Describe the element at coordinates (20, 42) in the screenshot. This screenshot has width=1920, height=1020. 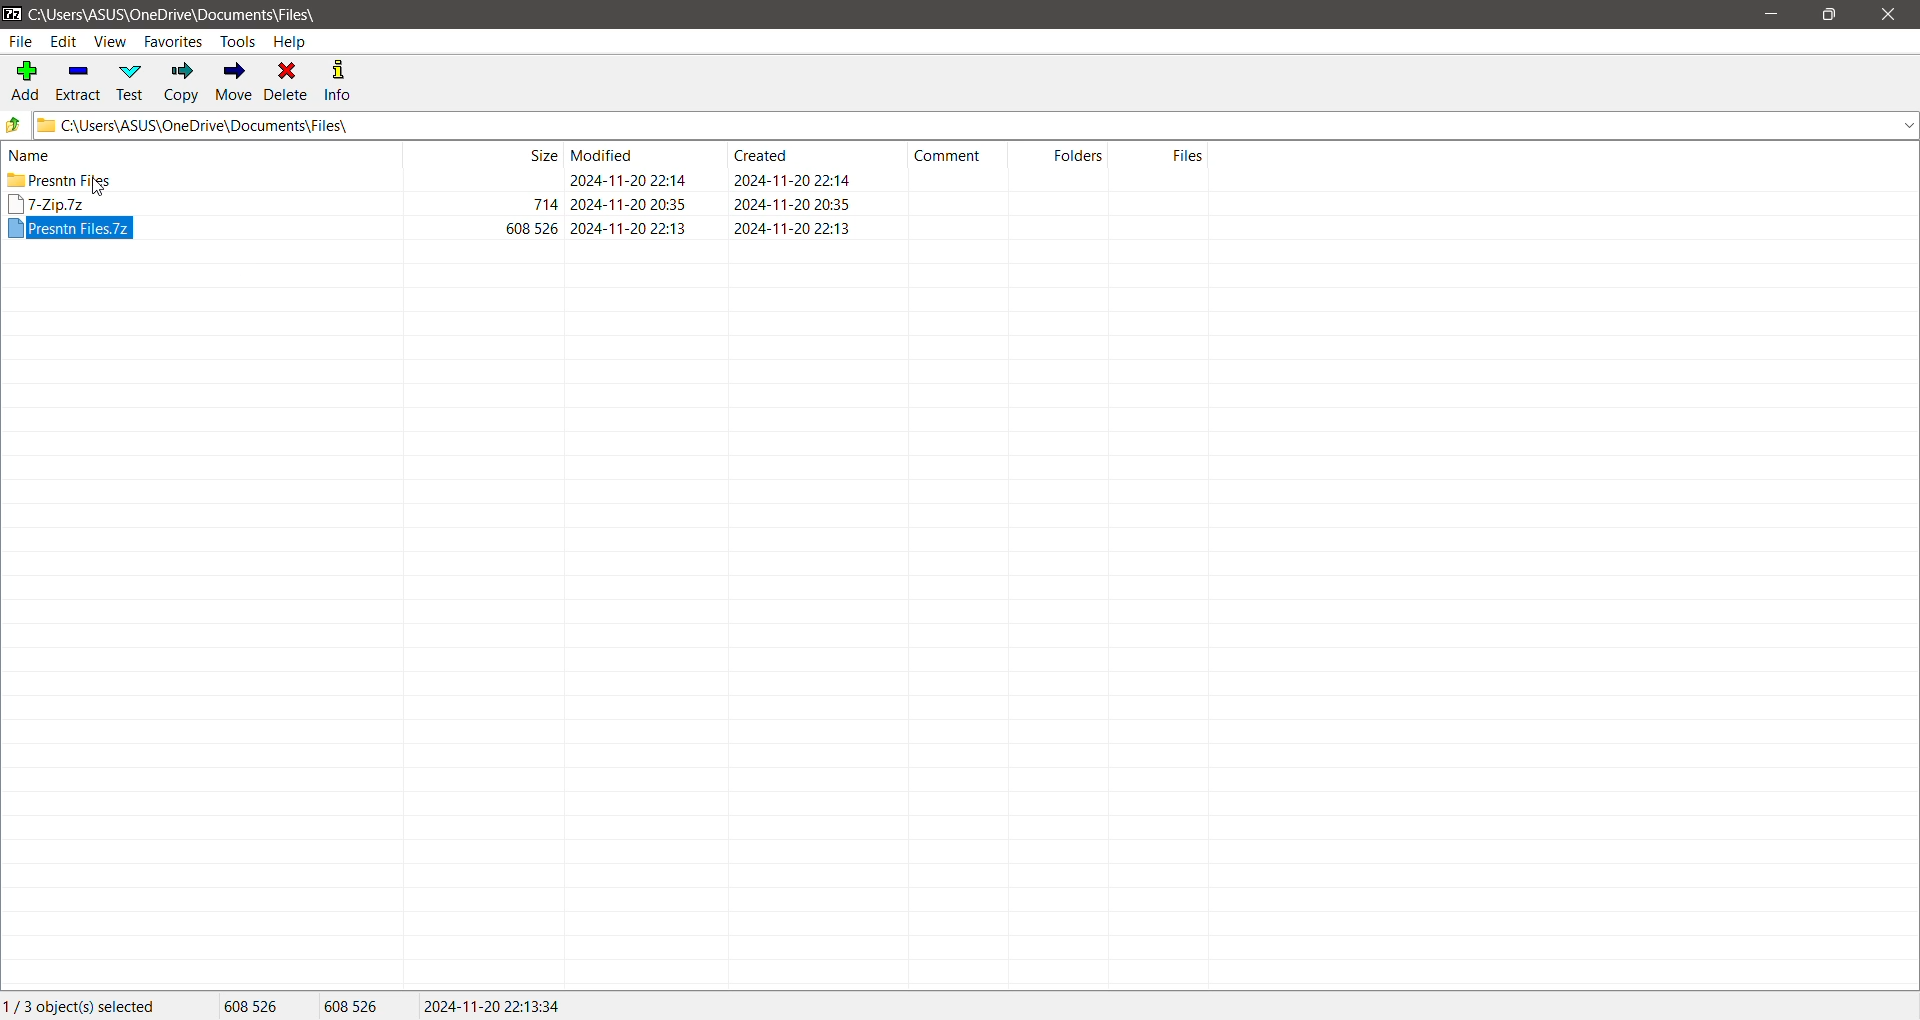
I see `File` at that location.